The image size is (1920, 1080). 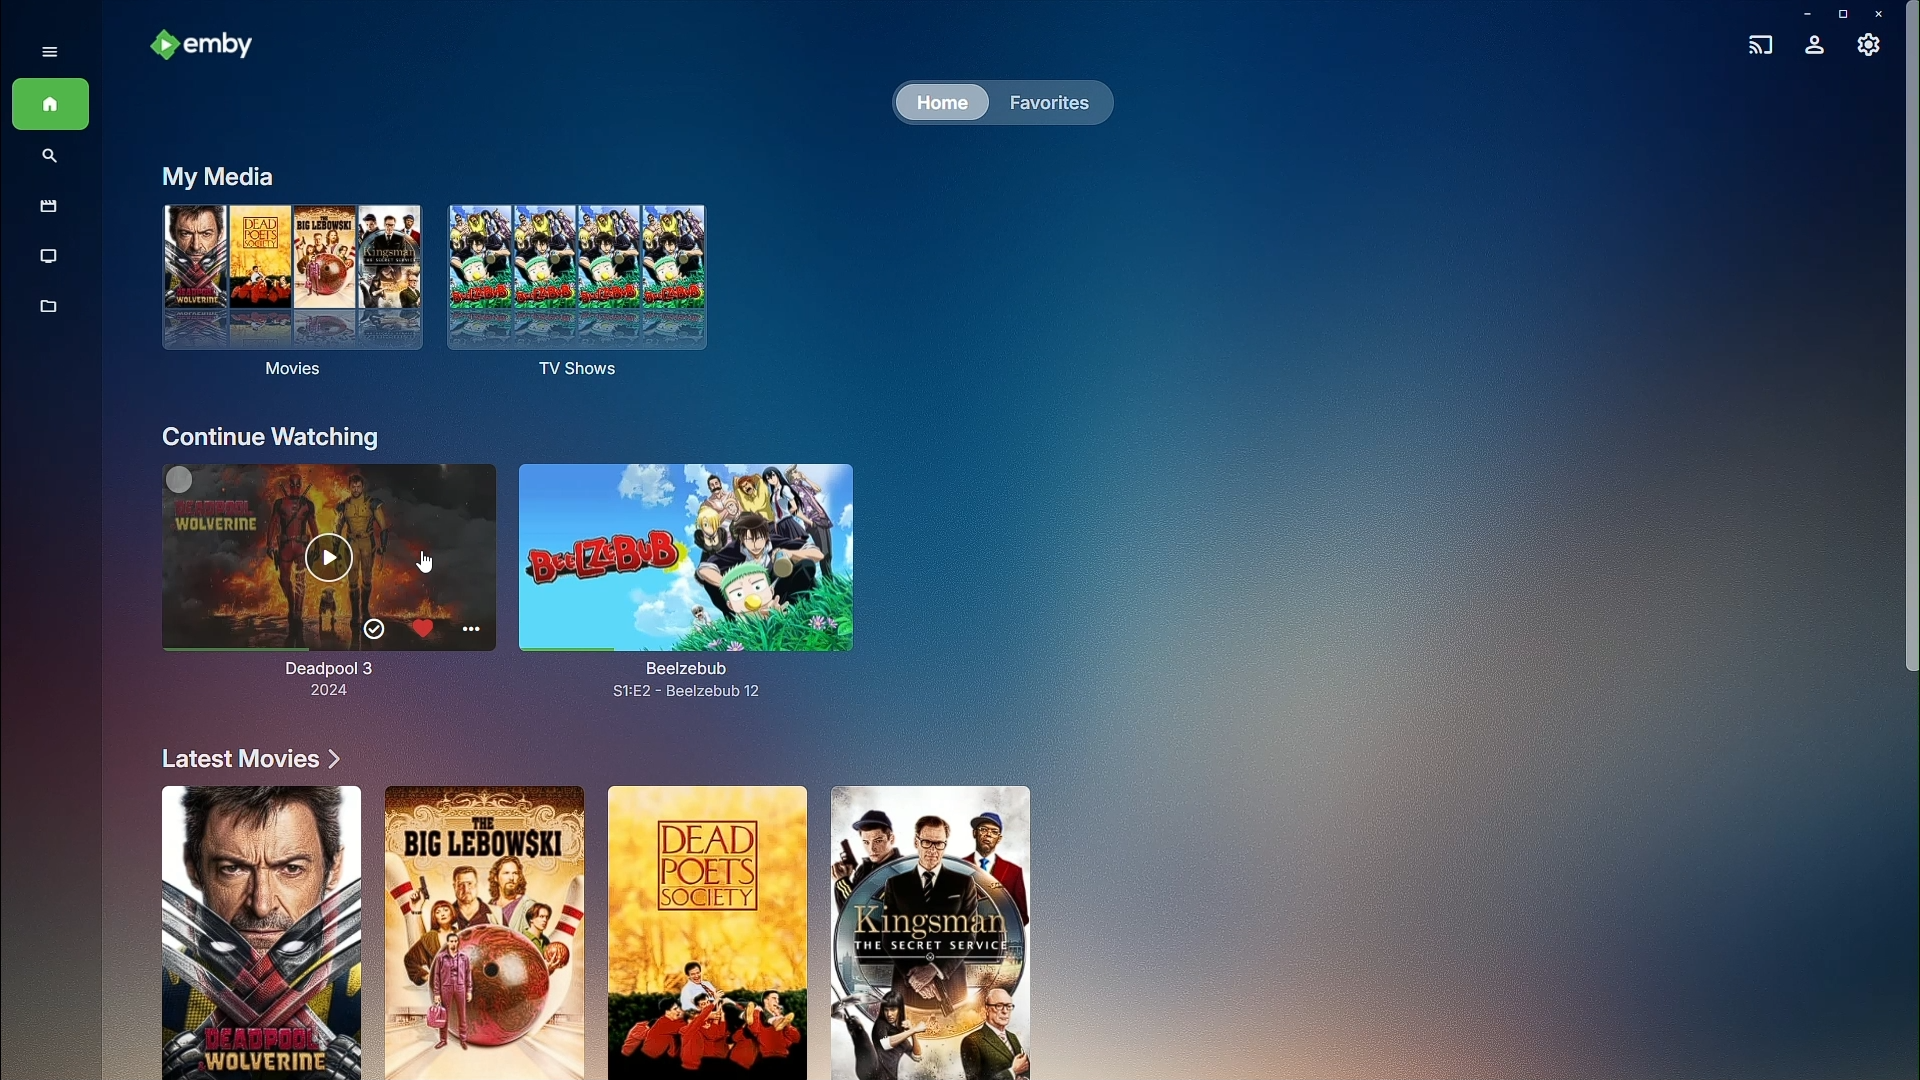 I want to click on Movies, so click(x=292, y=294).